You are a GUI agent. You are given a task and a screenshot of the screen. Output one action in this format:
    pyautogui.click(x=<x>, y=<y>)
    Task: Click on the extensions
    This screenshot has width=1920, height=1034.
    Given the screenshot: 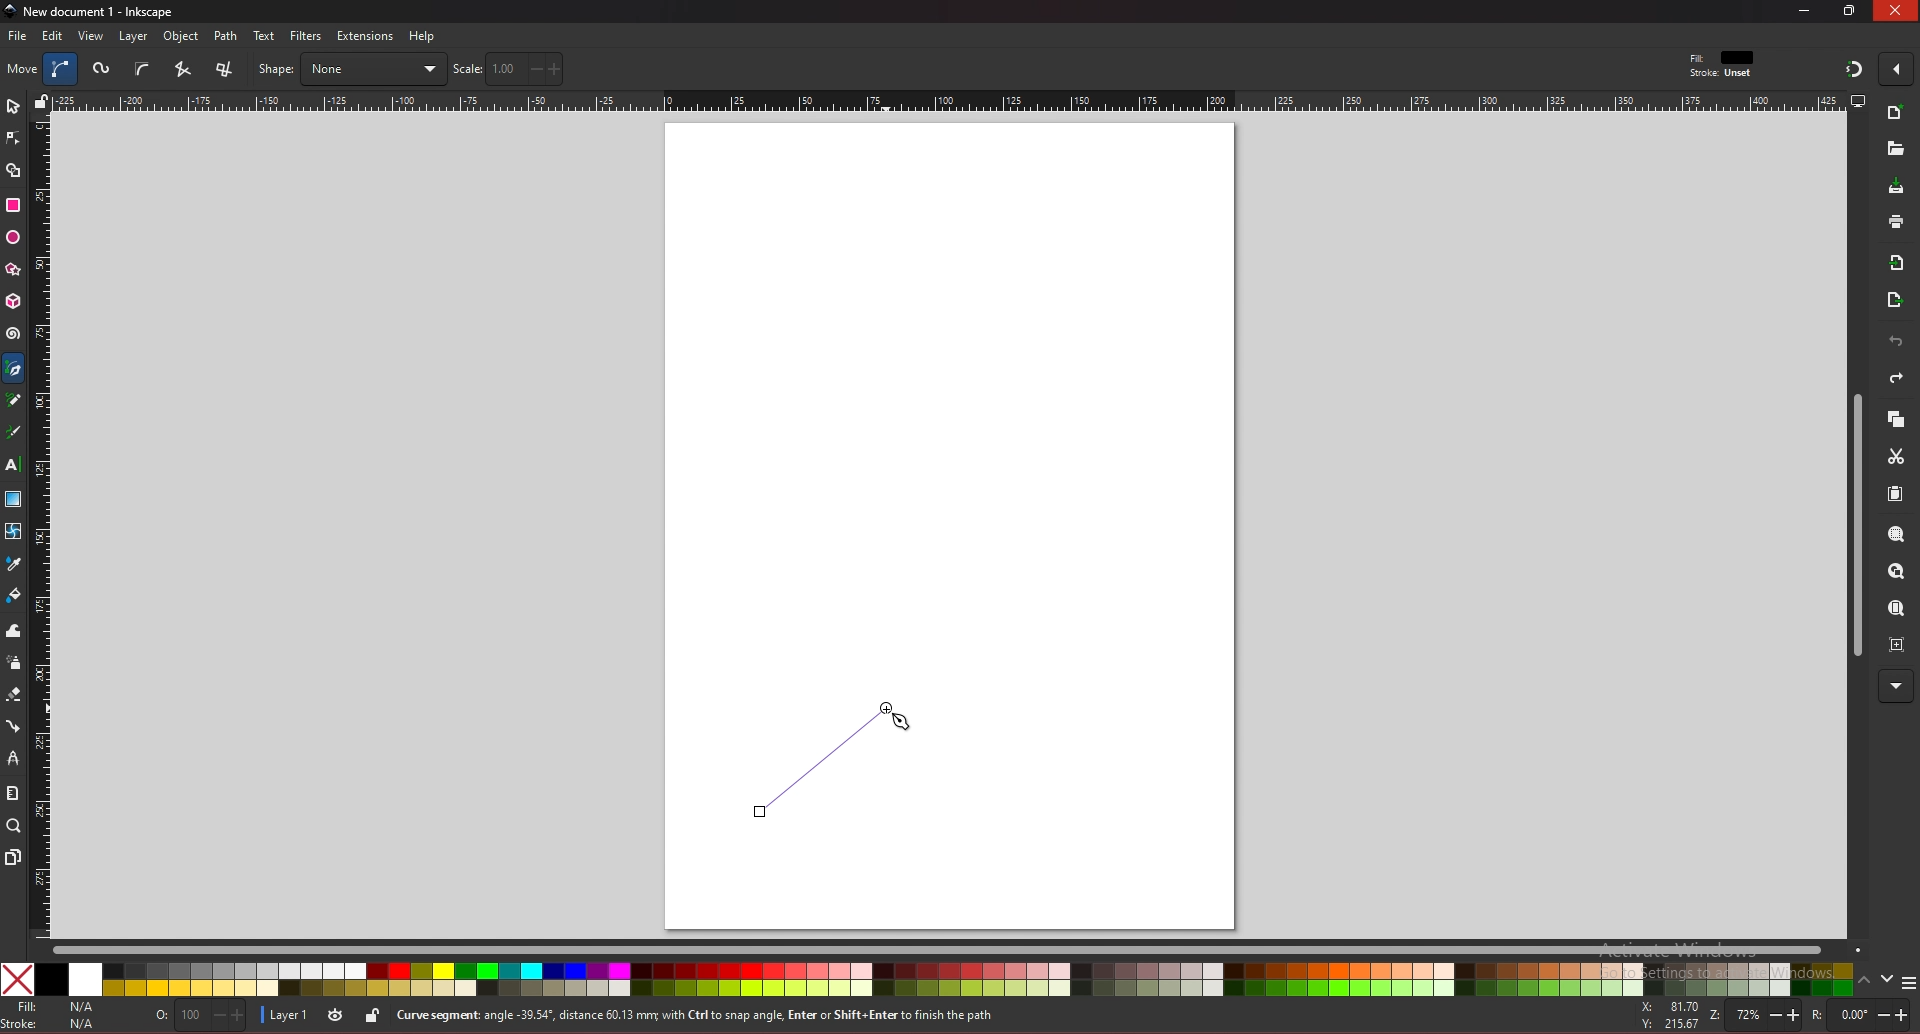 What is the action you would take?
    pyautogui.click(x=364, y=37)
    